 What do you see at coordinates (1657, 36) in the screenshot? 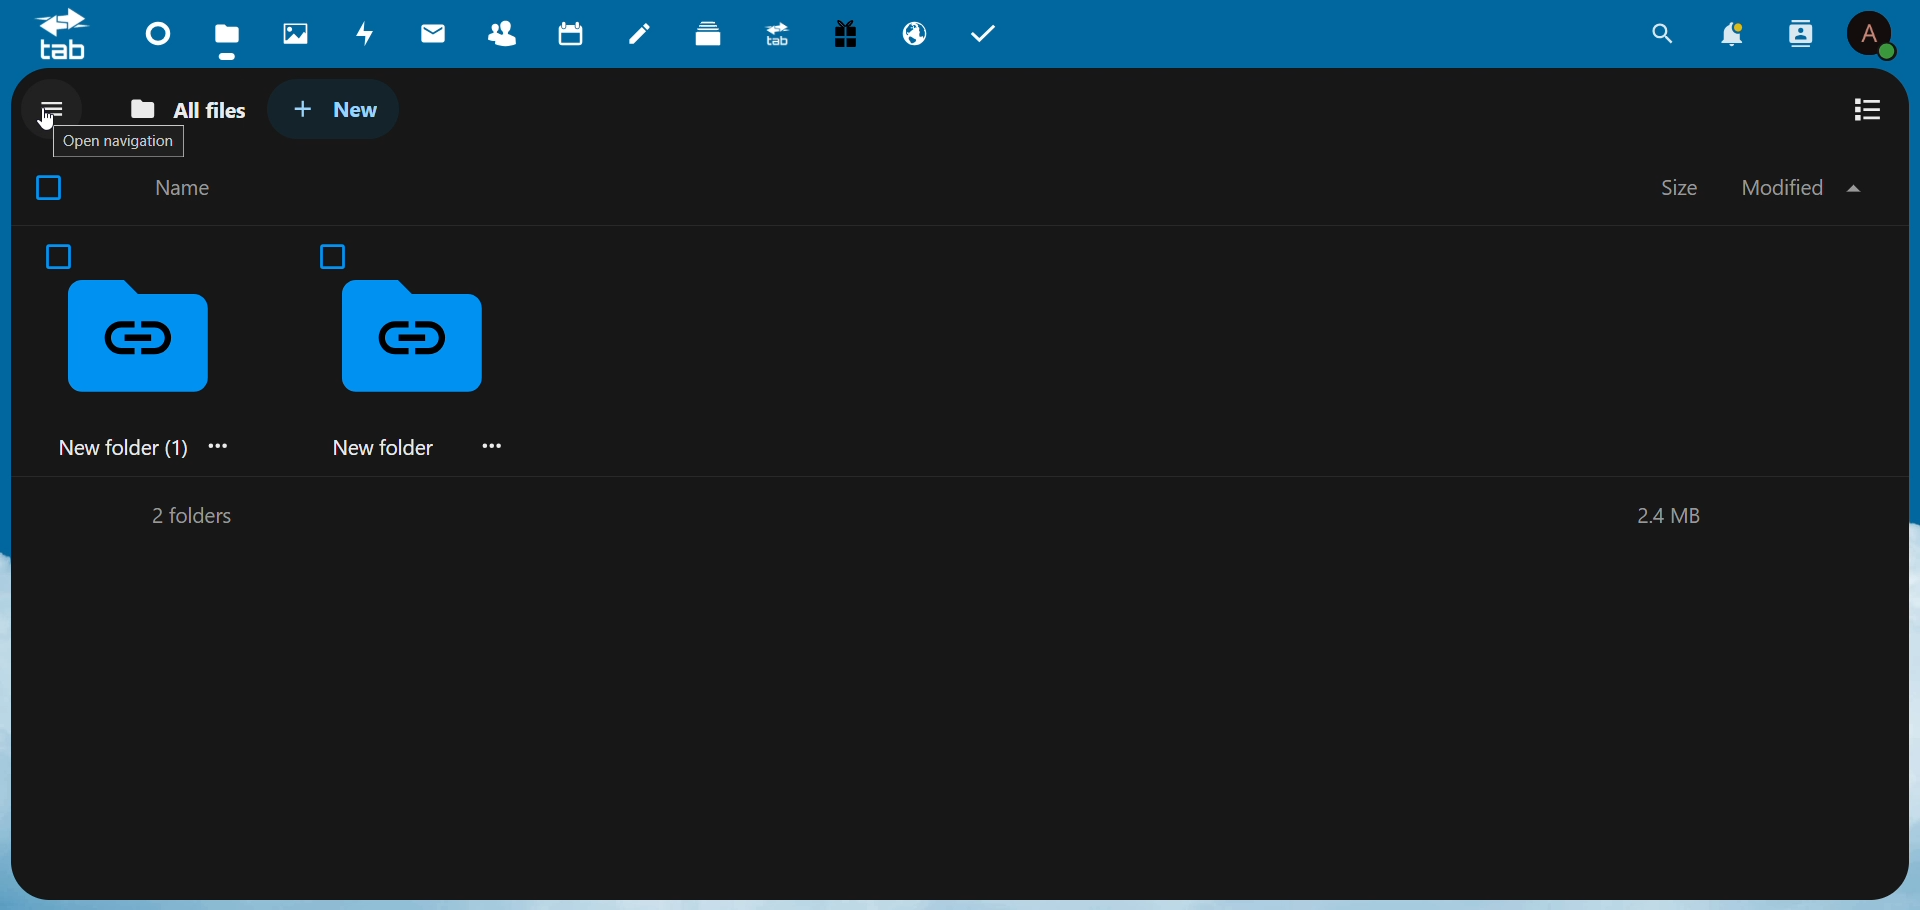
I see `search` at bounding box center [1657, 36].